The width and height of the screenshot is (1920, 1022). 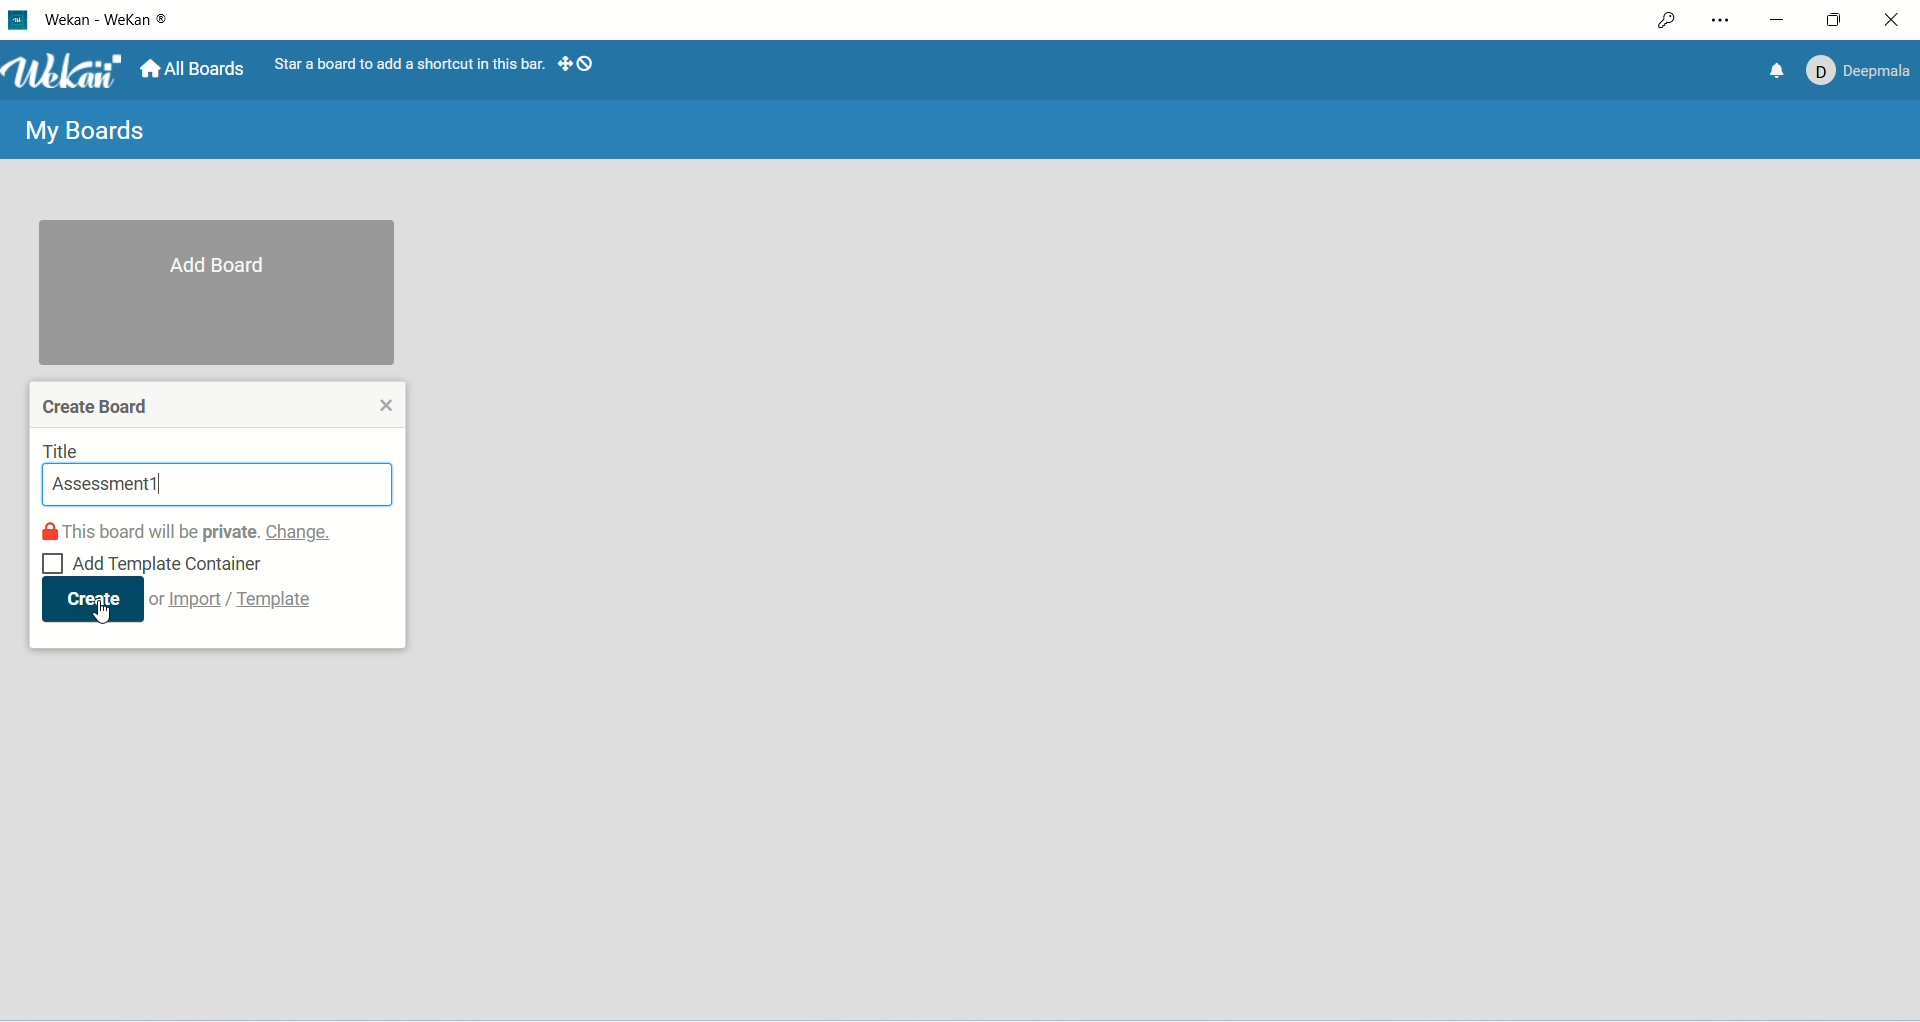 I want to click on Wekan logo, so click(x=62, y=71).